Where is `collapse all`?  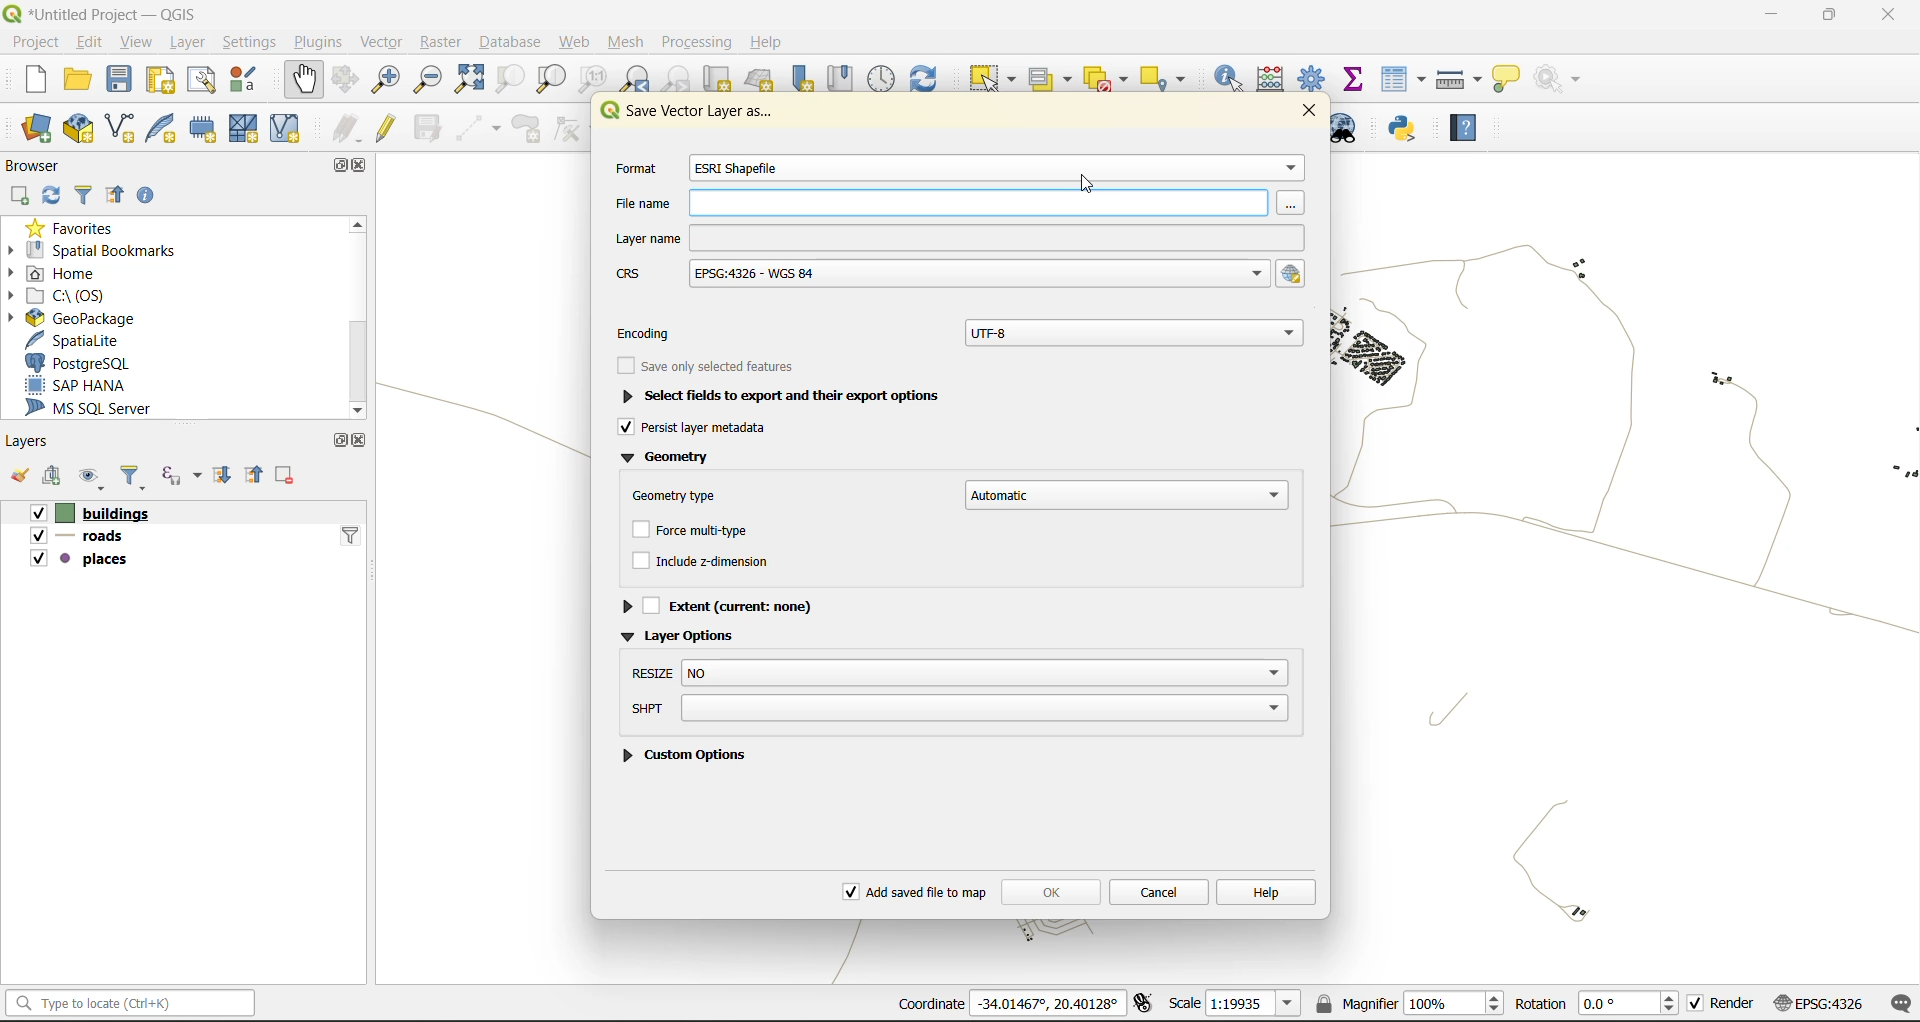 collapse all is located at coordinates (258, 475).